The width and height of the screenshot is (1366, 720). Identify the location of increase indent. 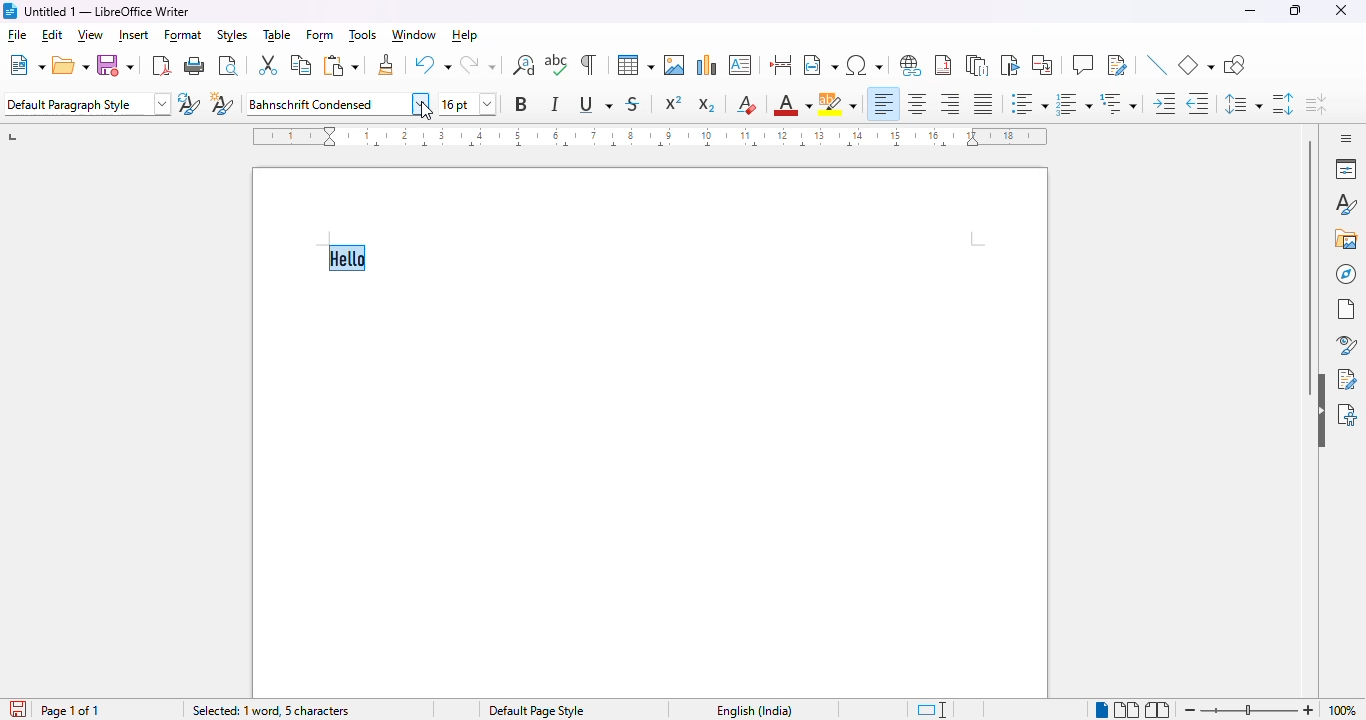
(1165, 104).